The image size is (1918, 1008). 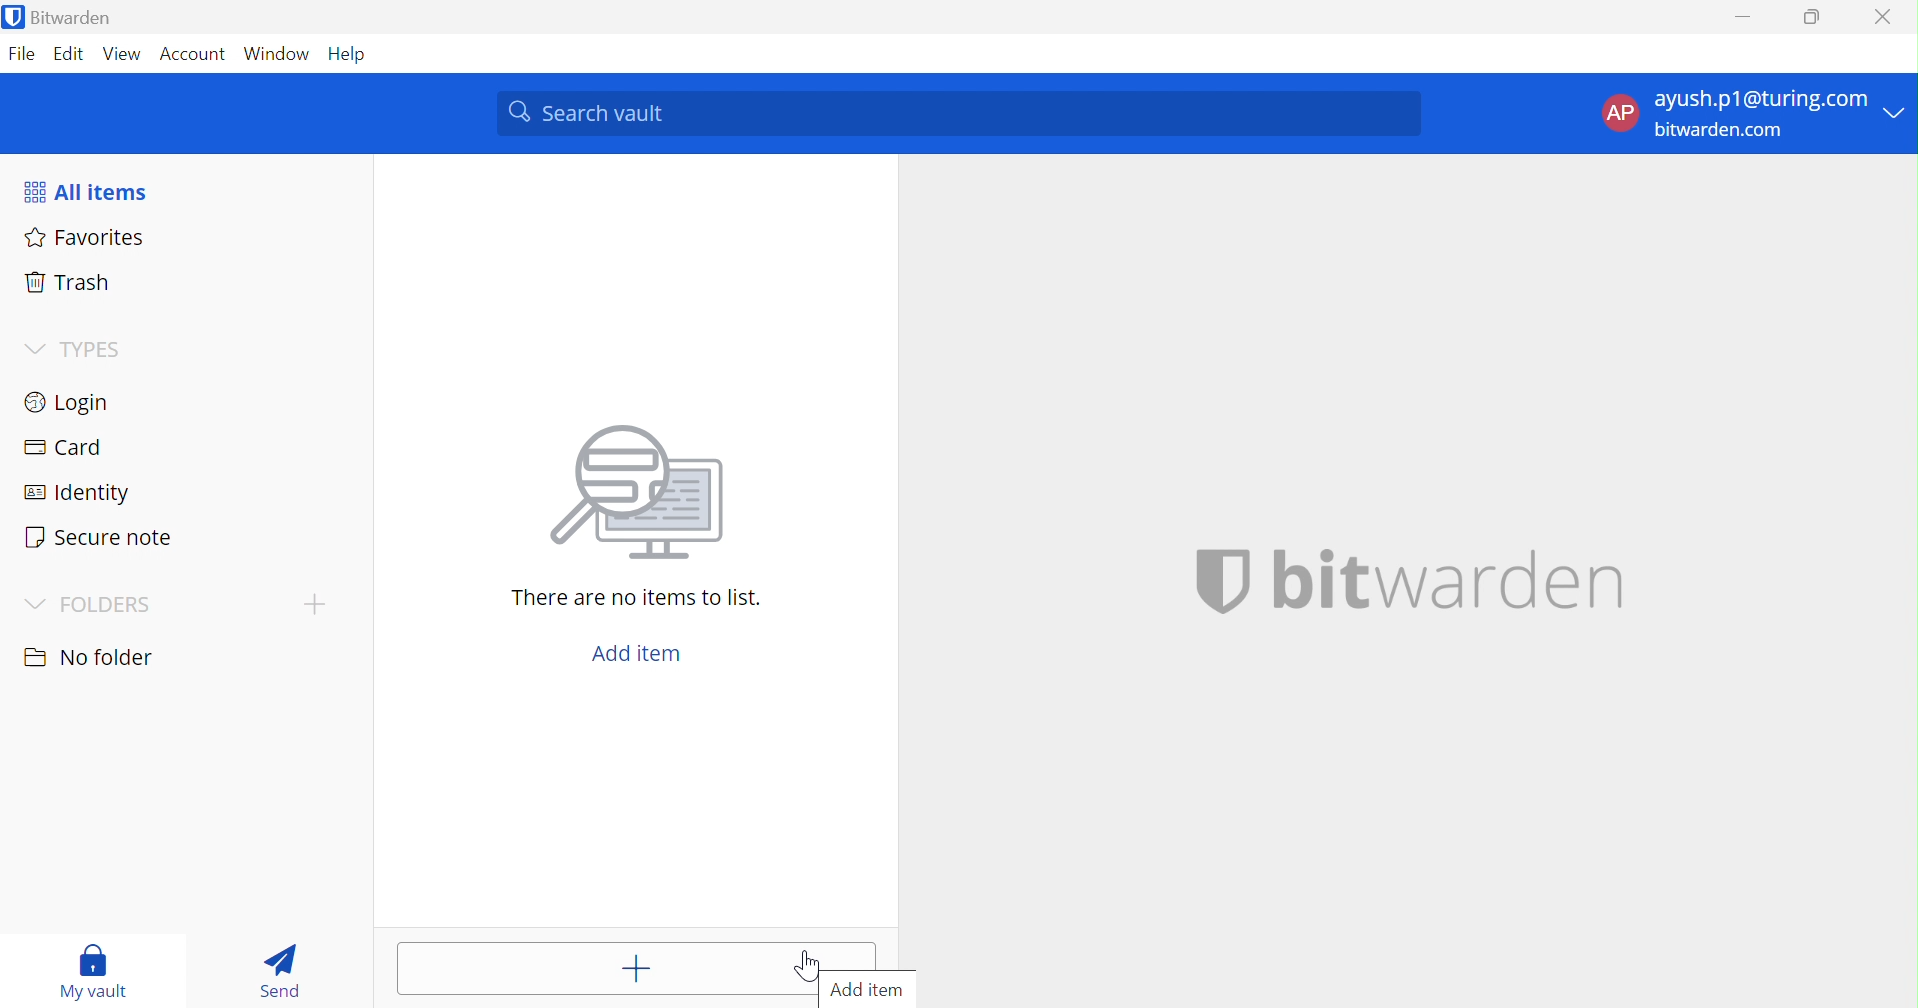 I want to click on My vault, so click(x=97, y=970).